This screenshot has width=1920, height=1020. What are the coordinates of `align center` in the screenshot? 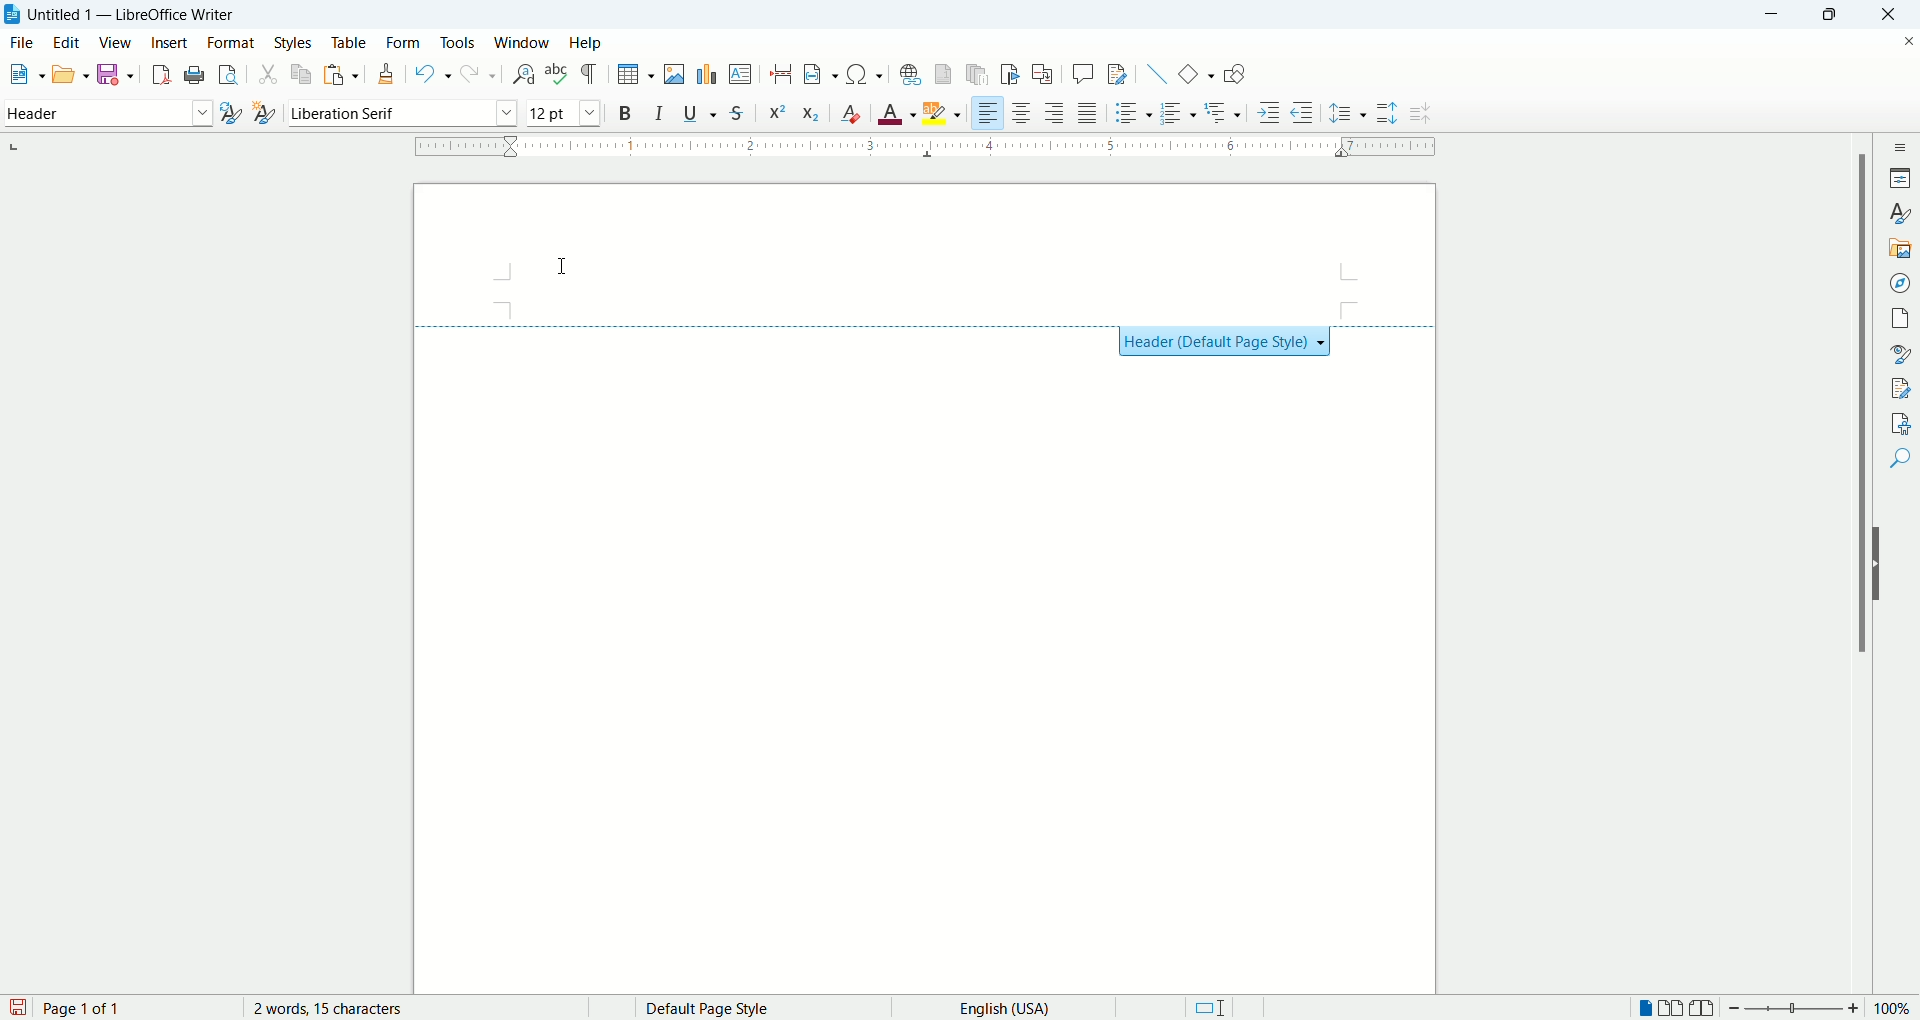 It's located at (1018, 110).